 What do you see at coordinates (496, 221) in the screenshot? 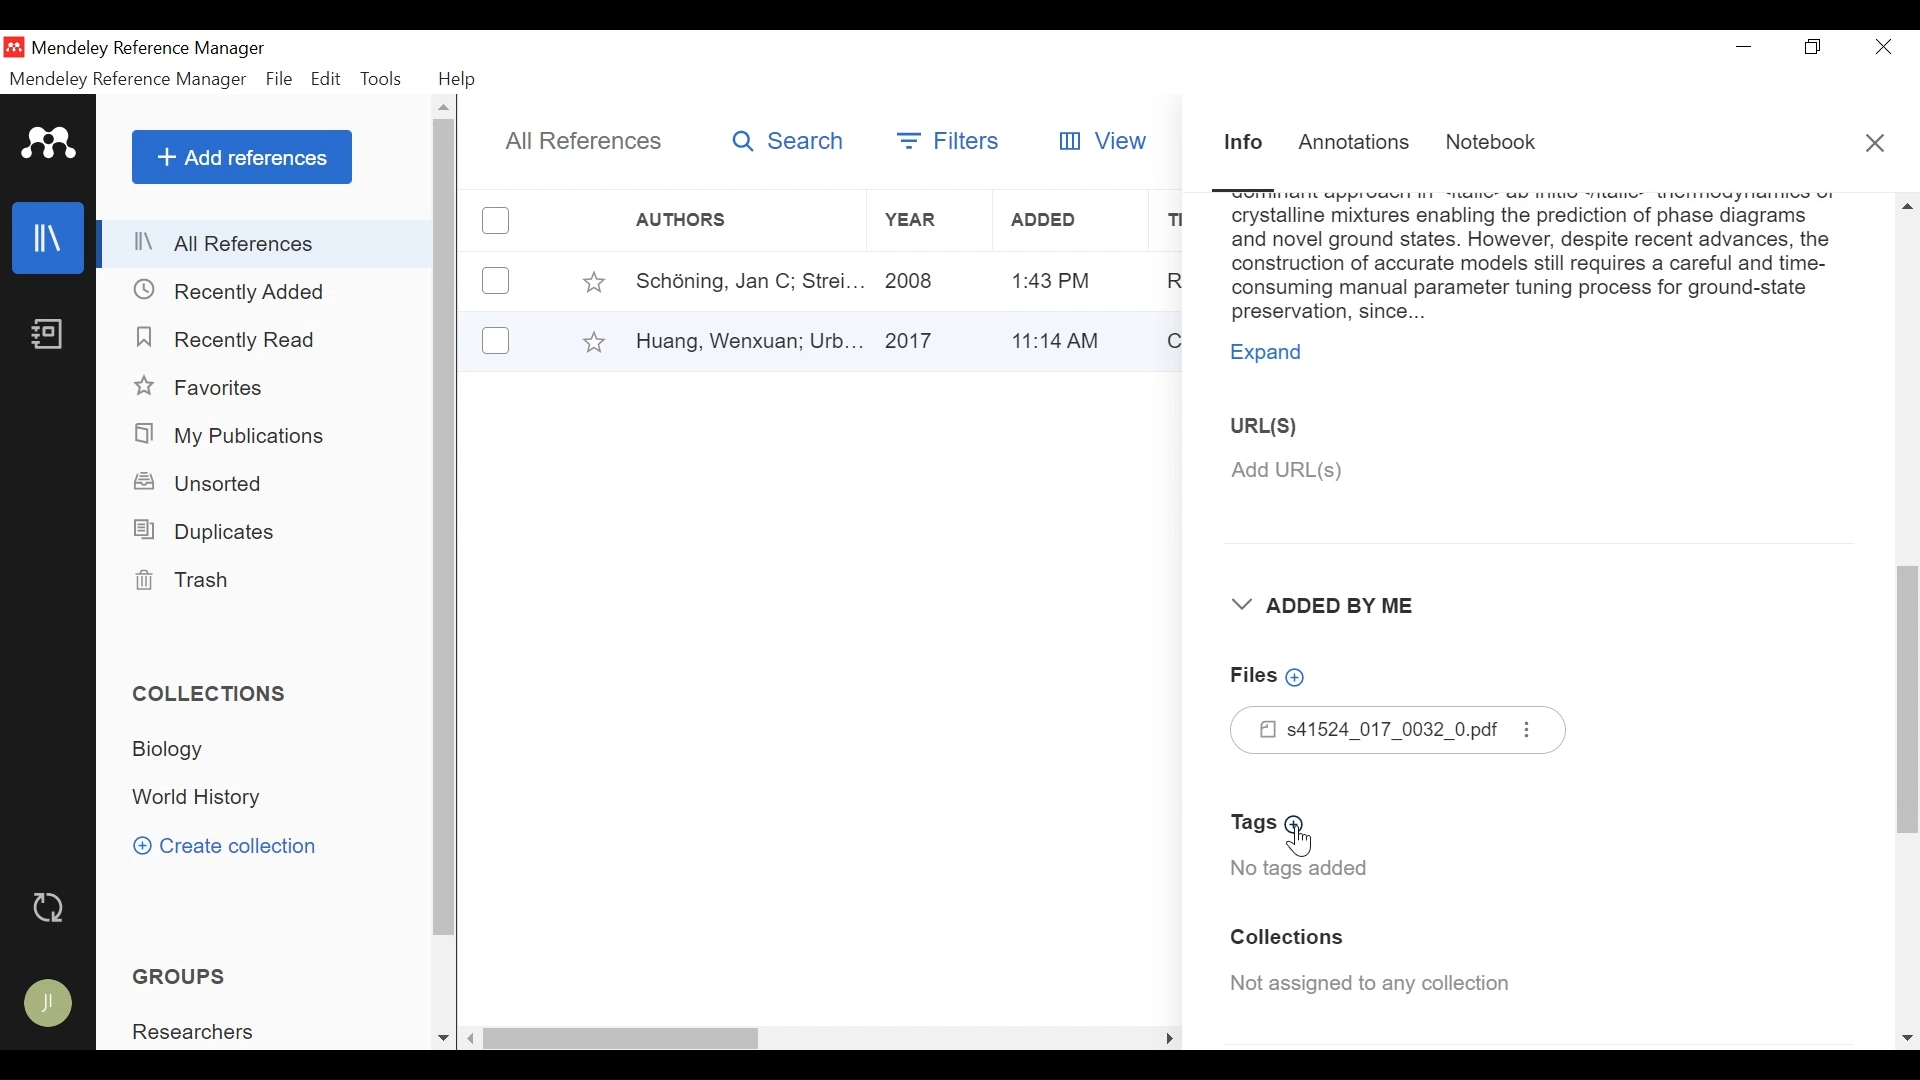
I see `(un)select all` at bounding box center [496, 221].